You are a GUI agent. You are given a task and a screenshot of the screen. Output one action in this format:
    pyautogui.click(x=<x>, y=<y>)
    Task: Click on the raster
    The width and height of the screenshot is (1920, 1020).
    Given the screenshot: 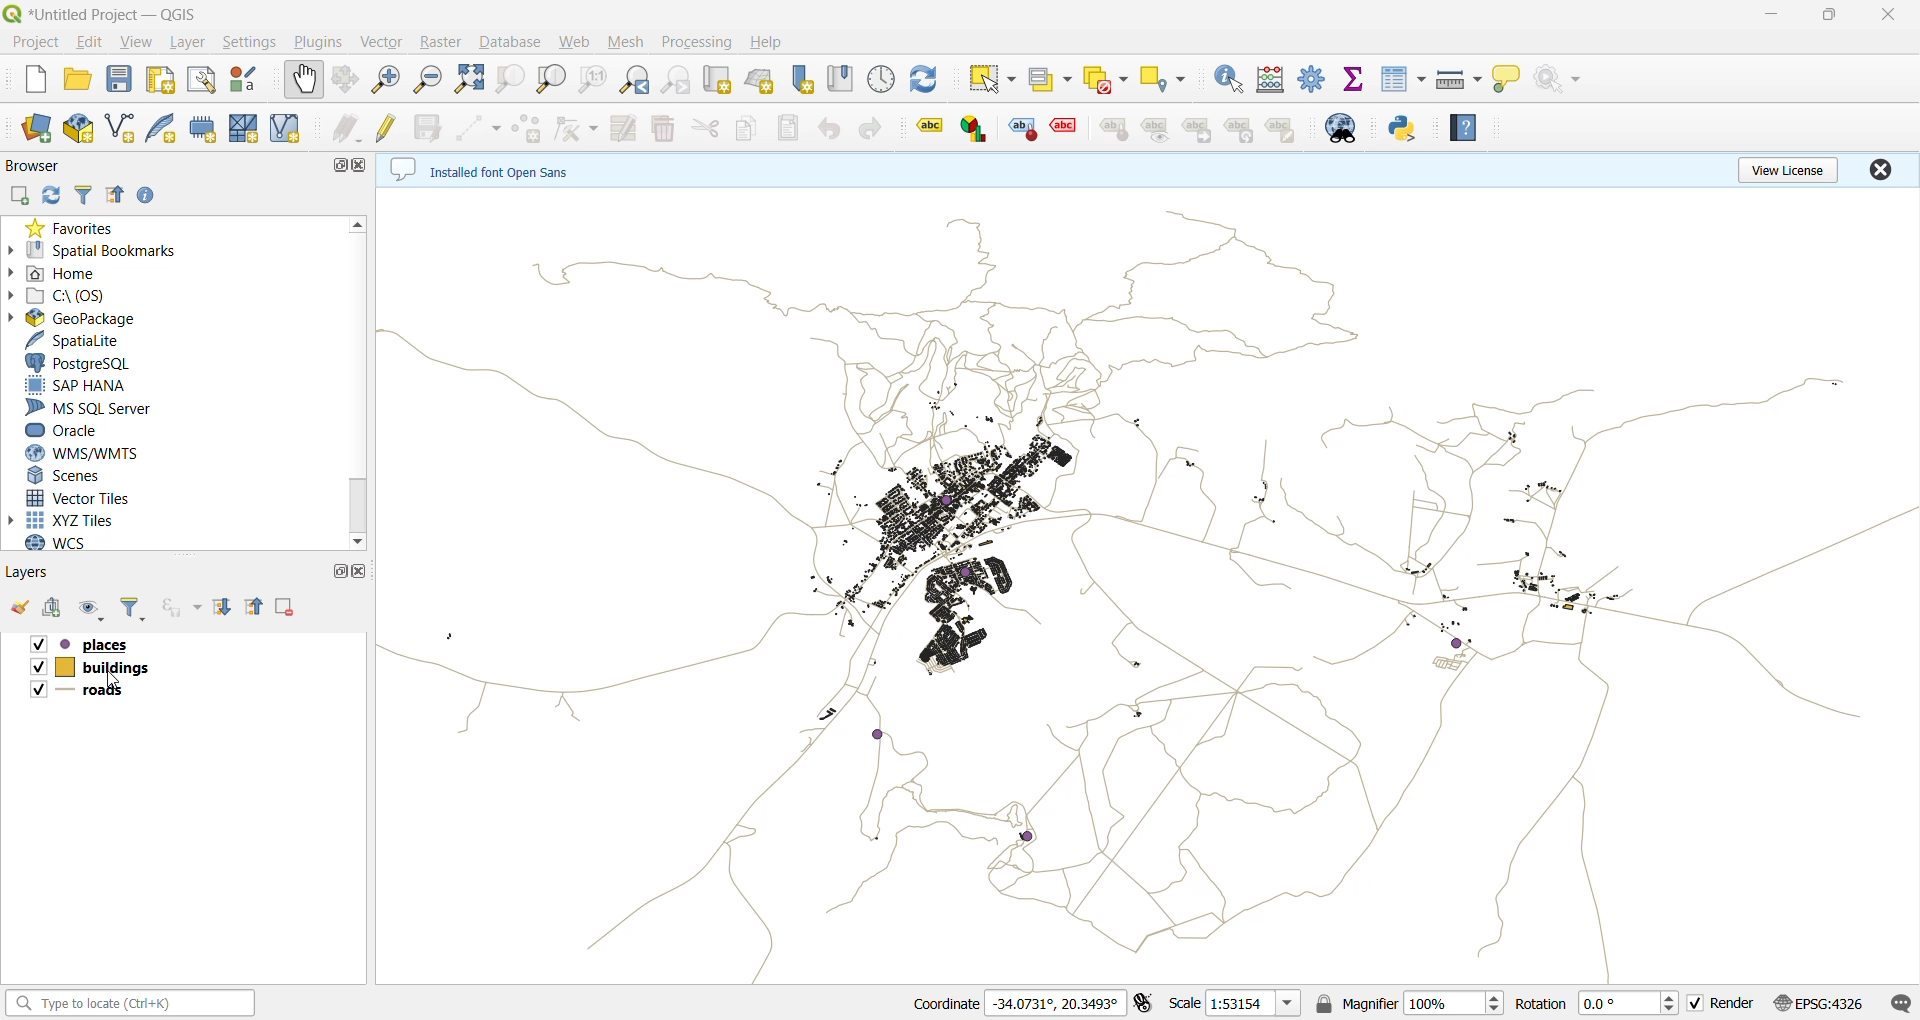 What is the action you would take?
    pyautogui.click(x=445, y=41)
    